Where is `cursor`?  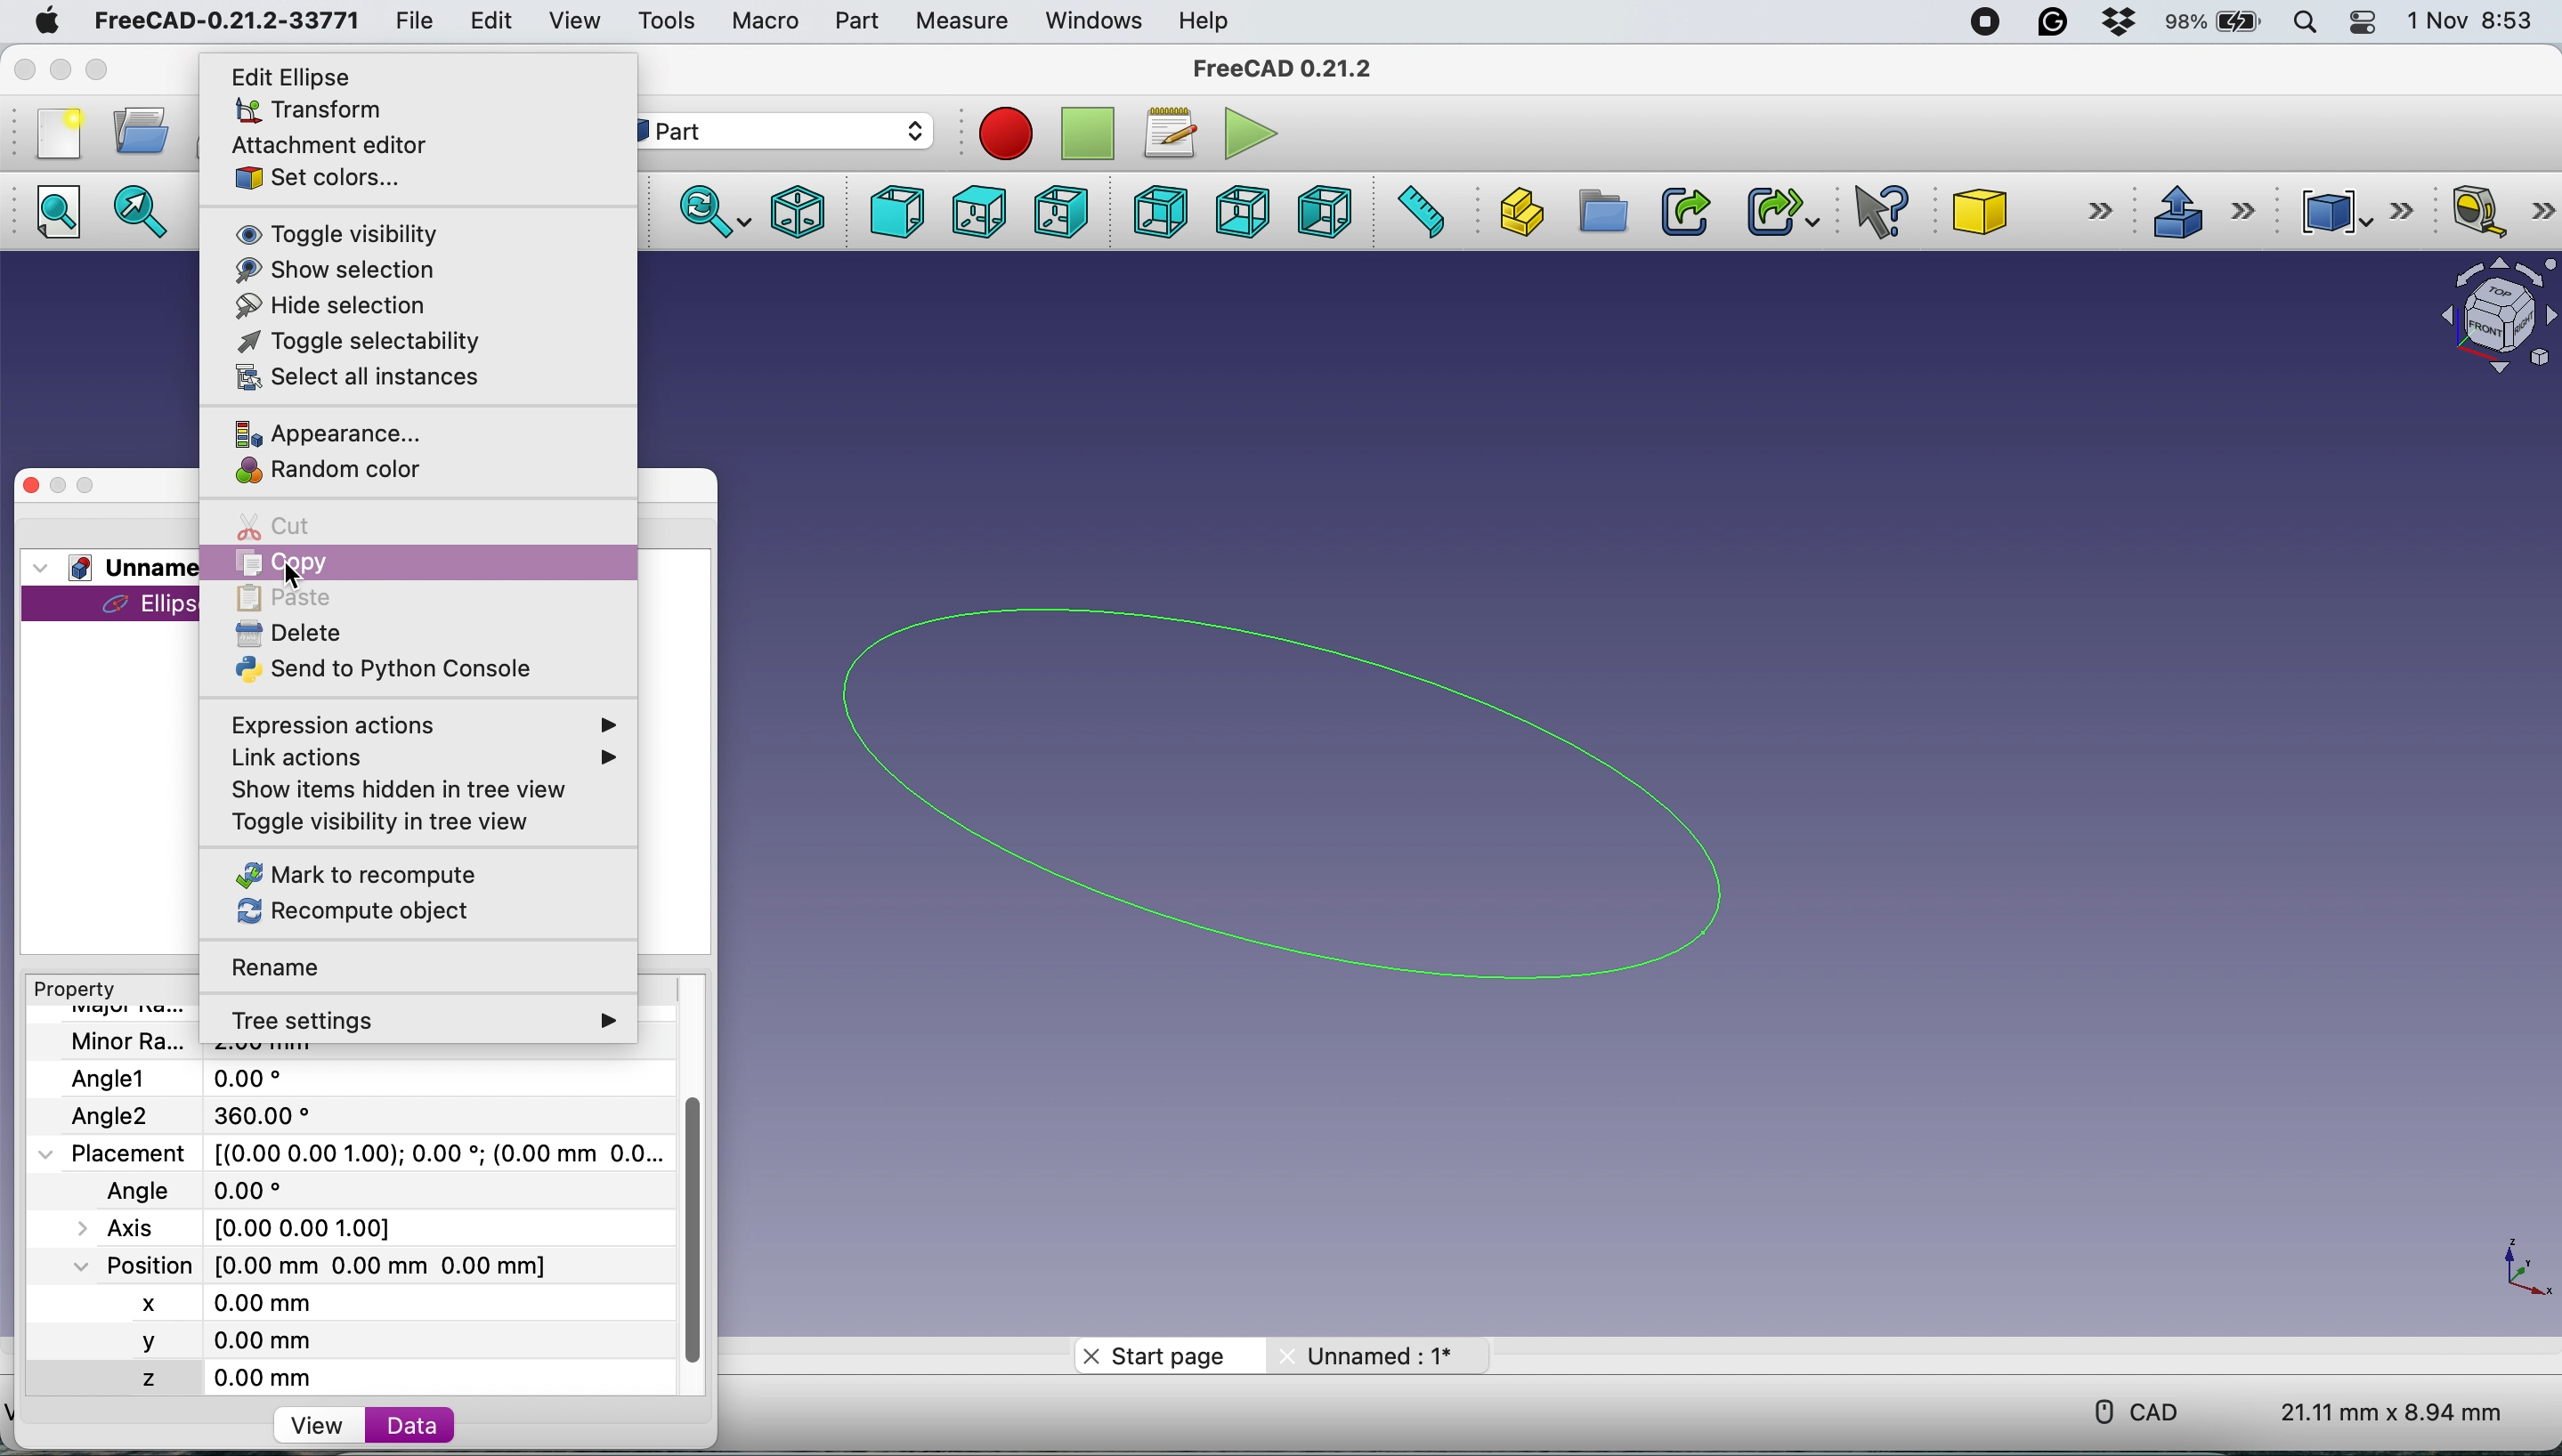 cursor is located at coordinates (297, 577).